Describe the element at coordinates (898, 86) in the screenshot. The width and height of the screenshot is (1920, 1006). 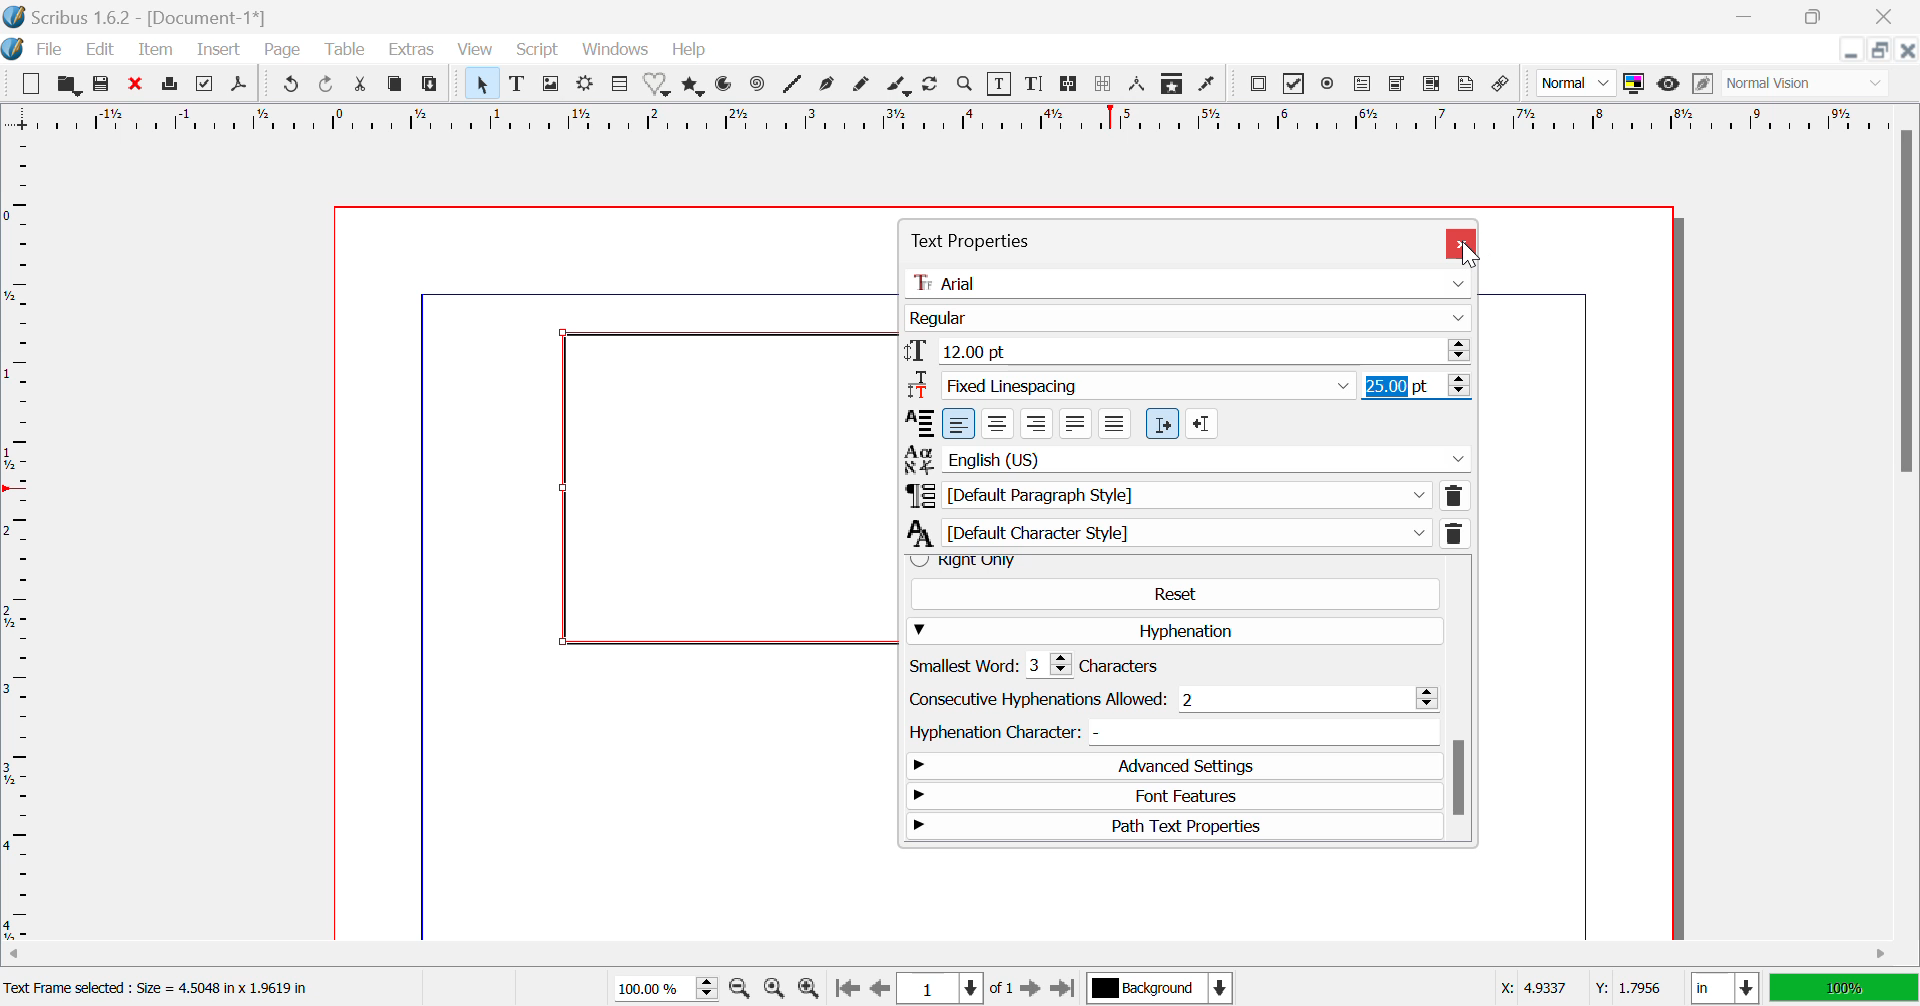
I see `Calligraphic Line` at that location.